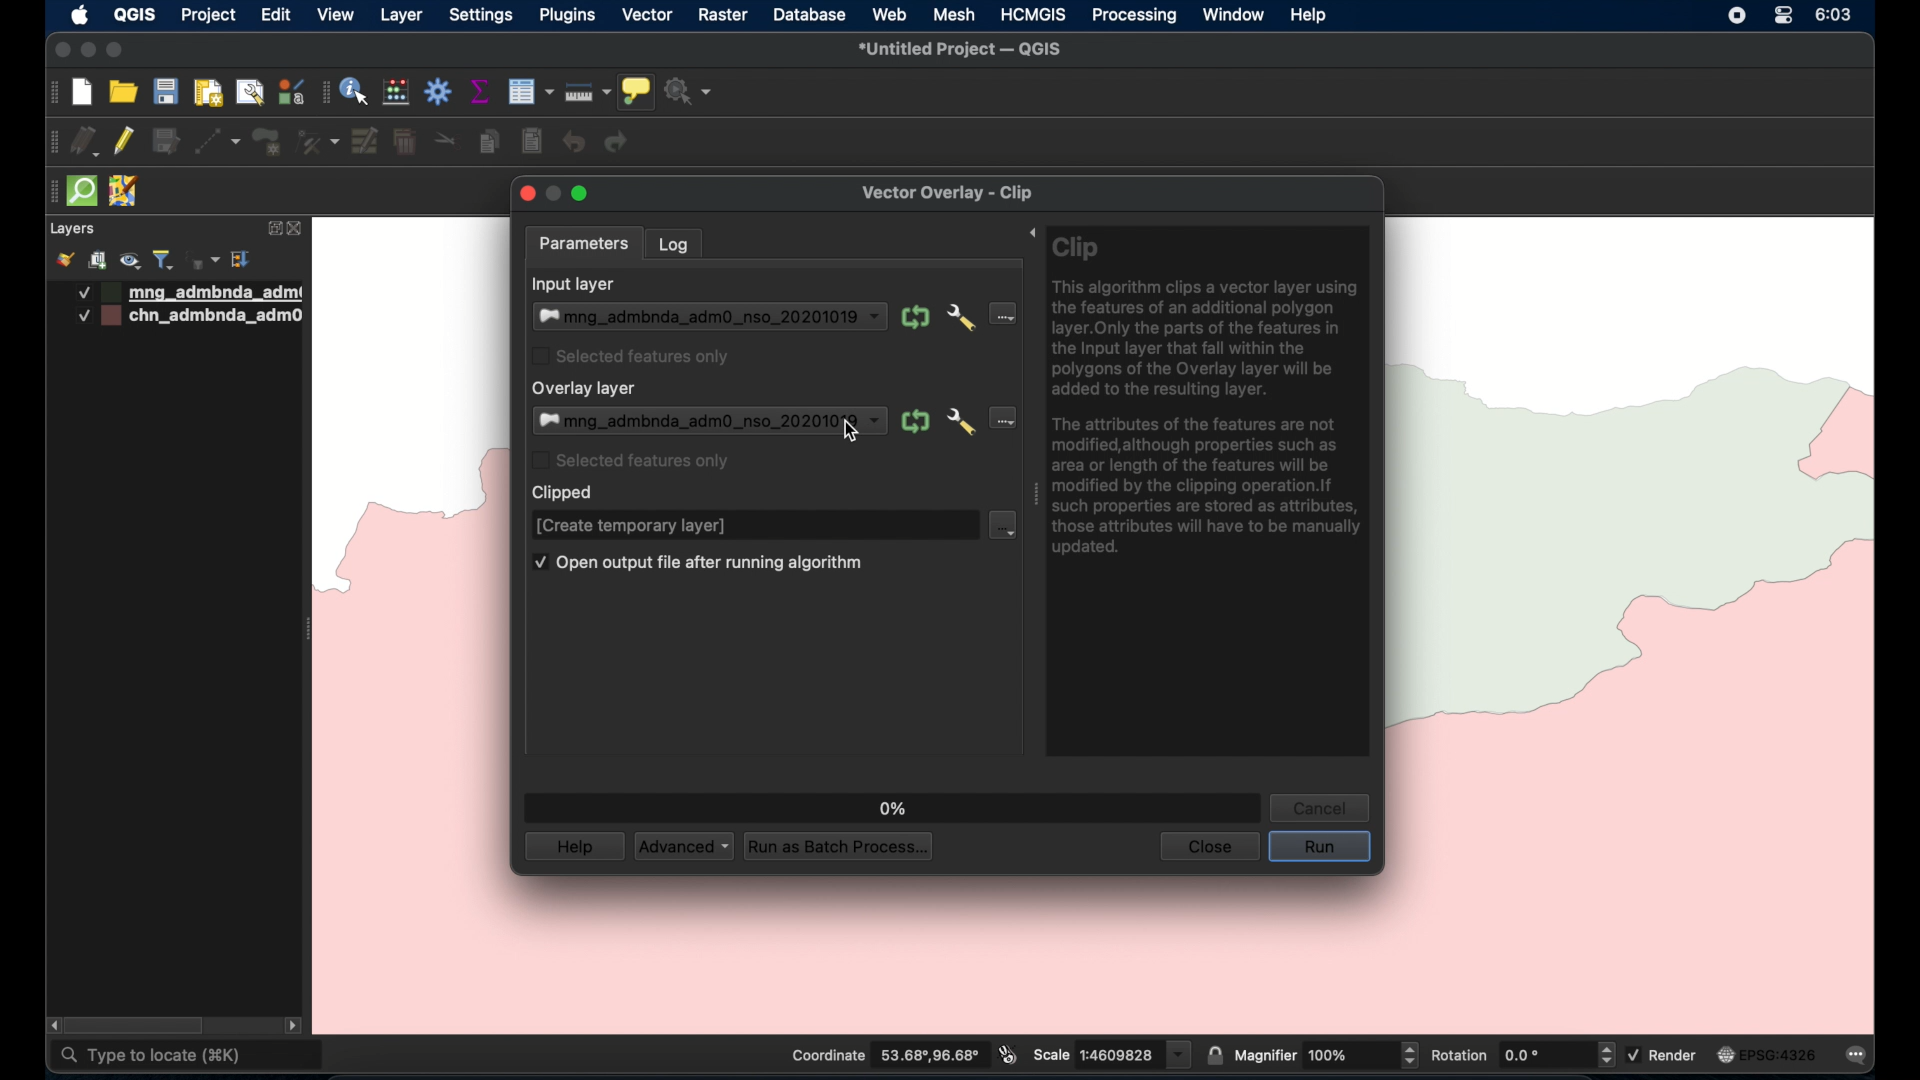 This screenshot has height=1080, width=1920. What do you see at coordinates (138, 1026) in the screenshot?
I see `scroll box` at bounding box center [138, 1026].